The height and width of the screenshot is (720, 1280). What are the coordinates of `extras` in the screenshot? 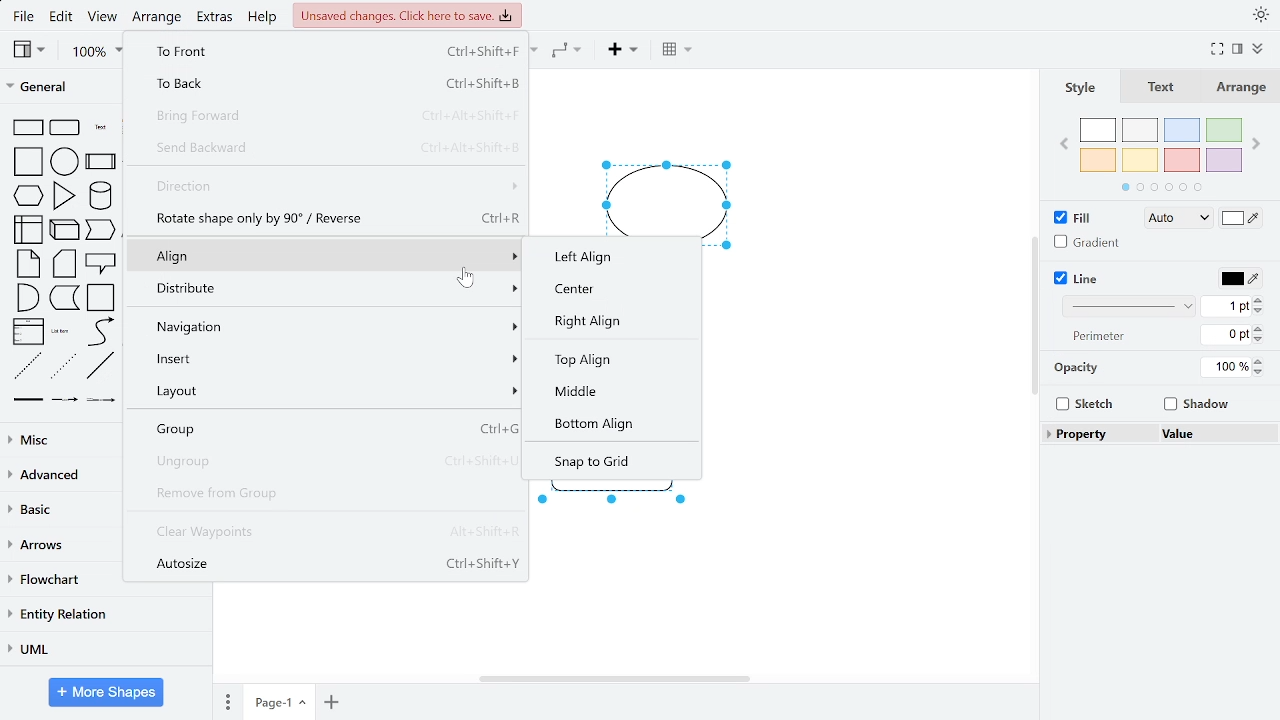 It's located at (216, 19).